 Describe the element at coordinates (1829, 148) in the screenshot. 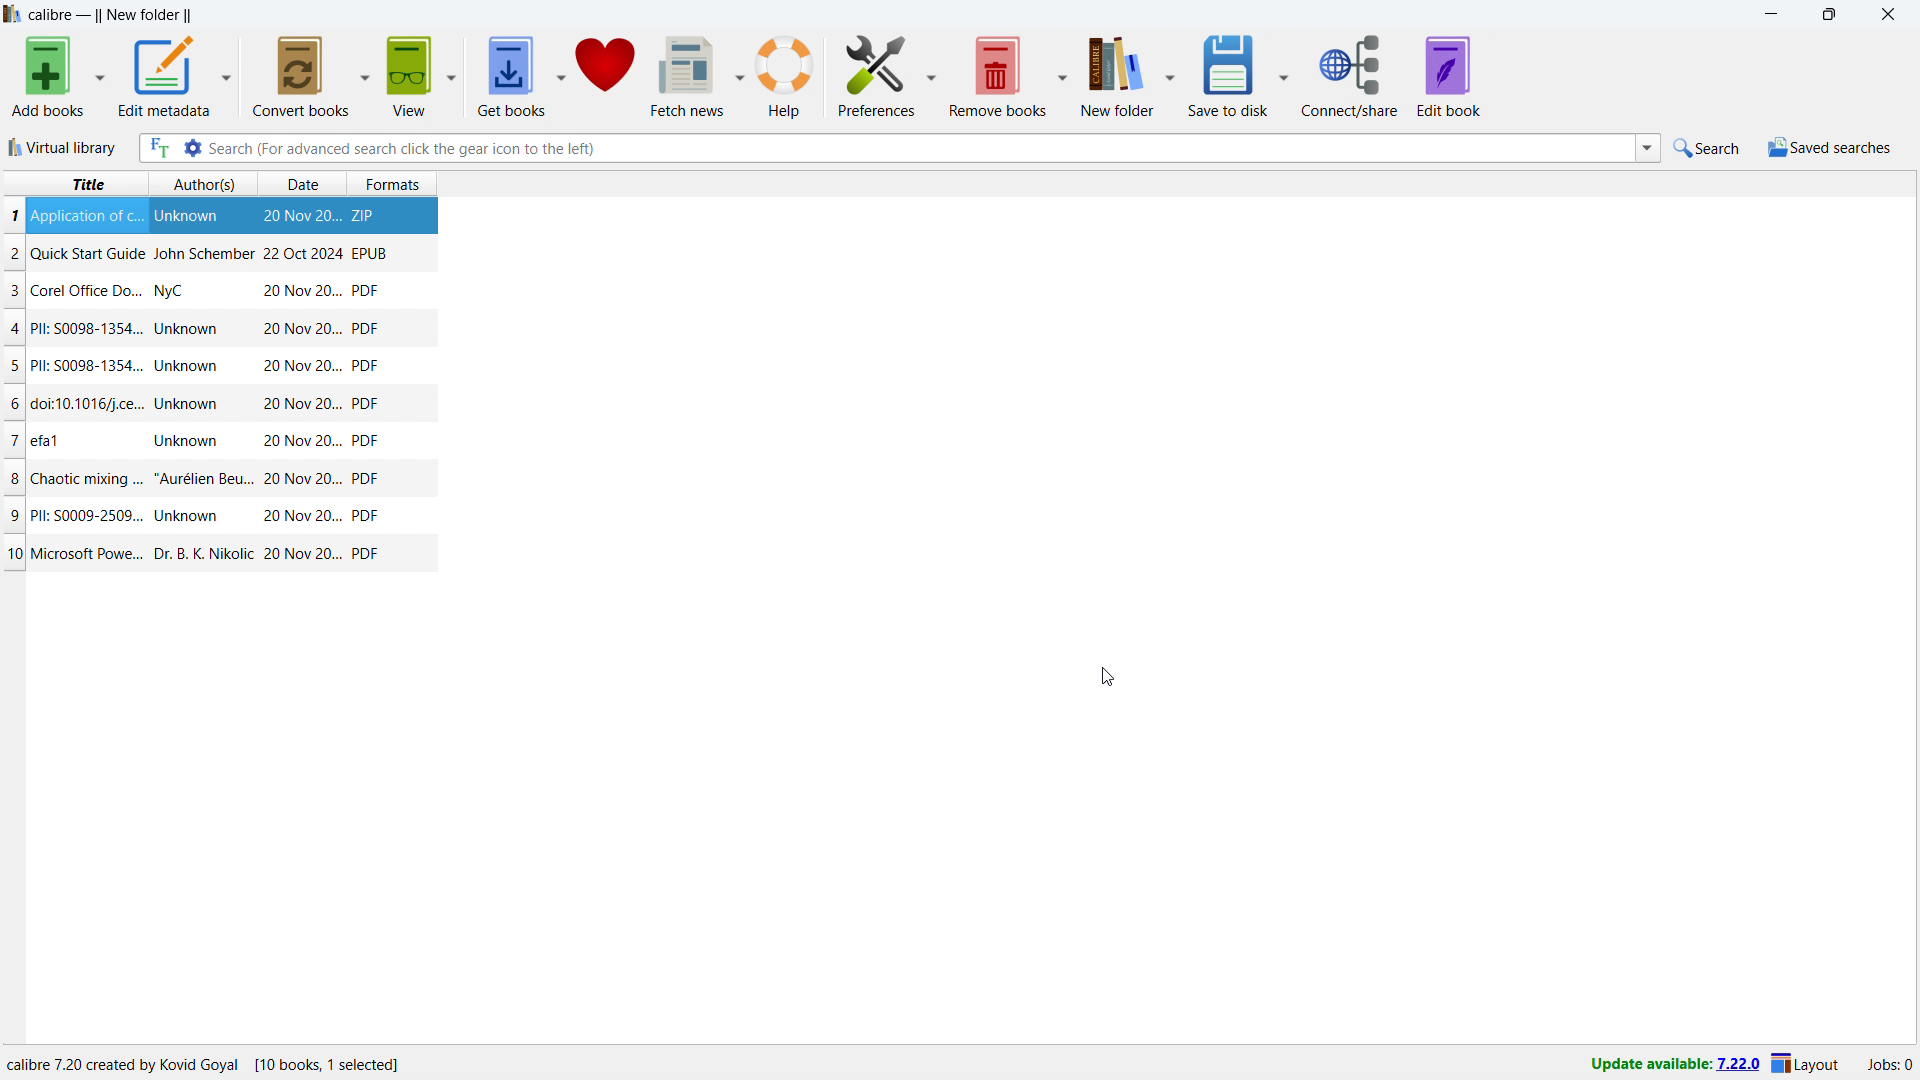

I see `saved searches menu` at that location.